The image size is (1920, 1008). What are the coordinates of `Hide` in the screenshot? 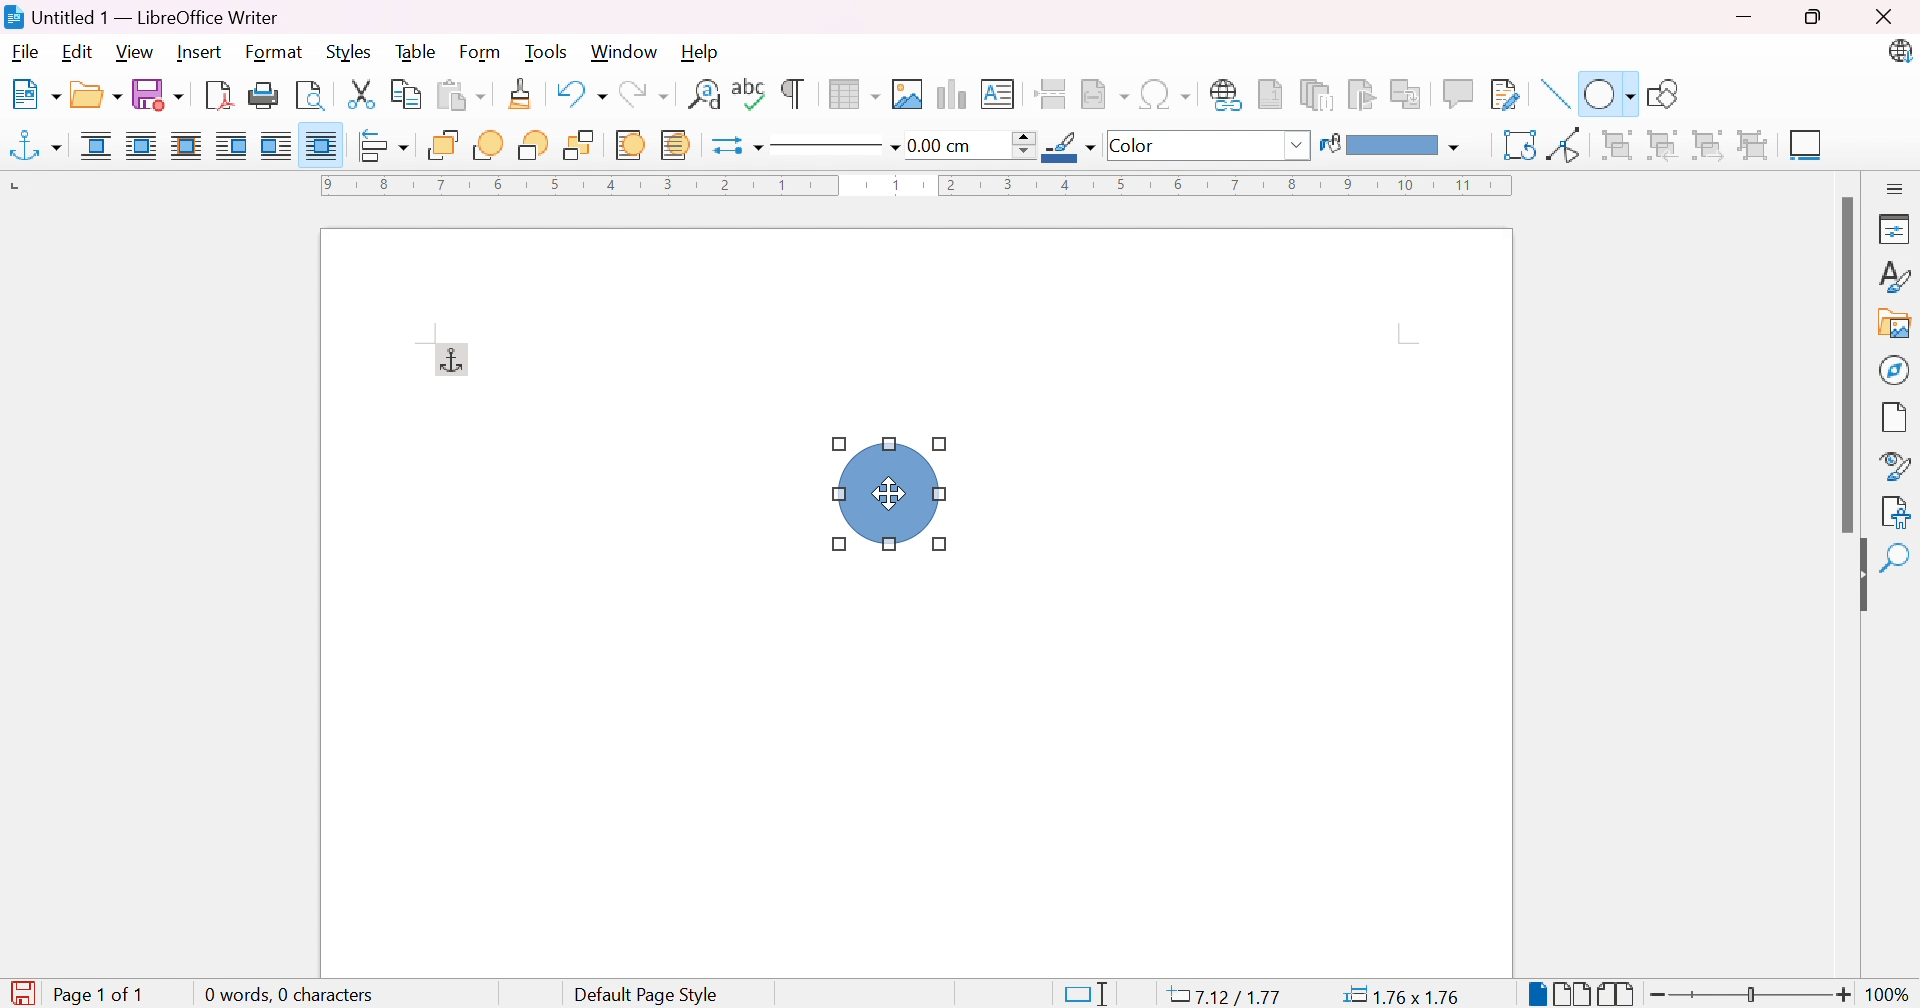 It's located at (1857, 577).